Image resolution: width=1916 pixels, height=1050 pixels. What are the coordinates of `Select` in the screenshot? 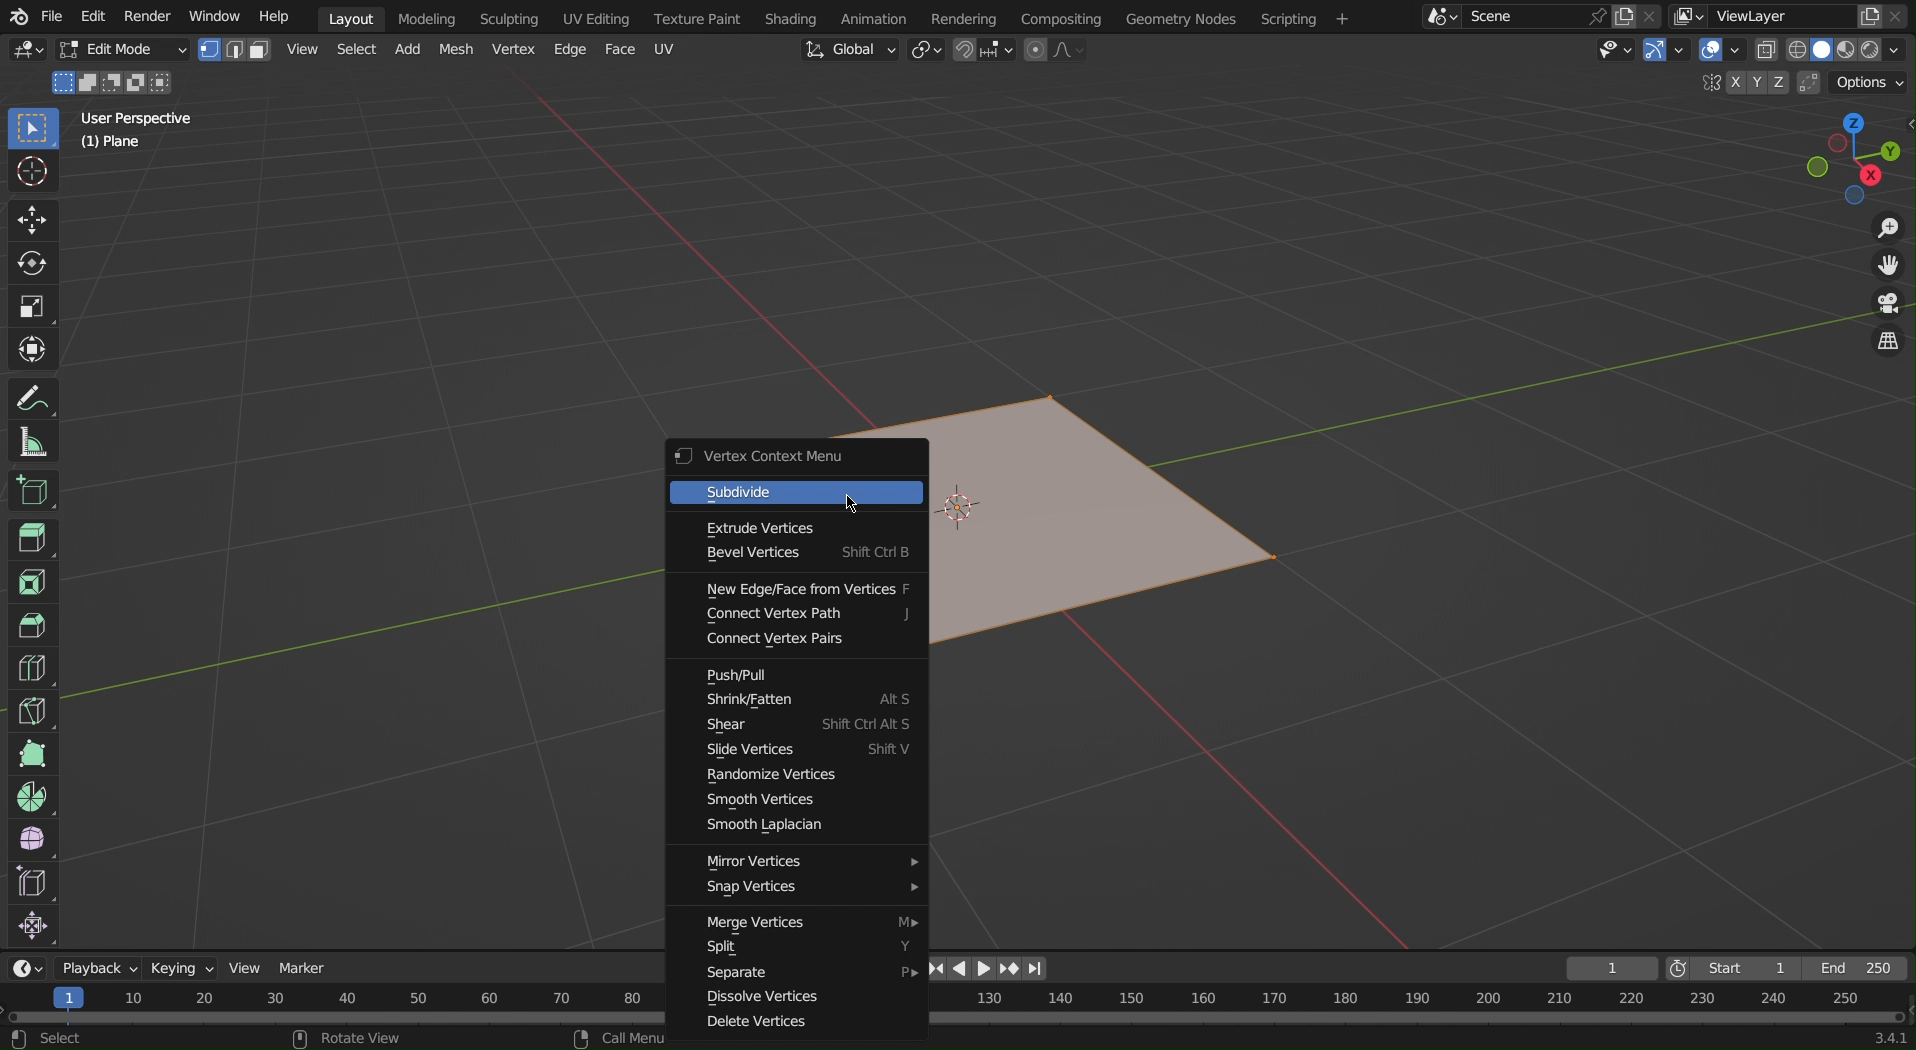 It's located at (353, 52).